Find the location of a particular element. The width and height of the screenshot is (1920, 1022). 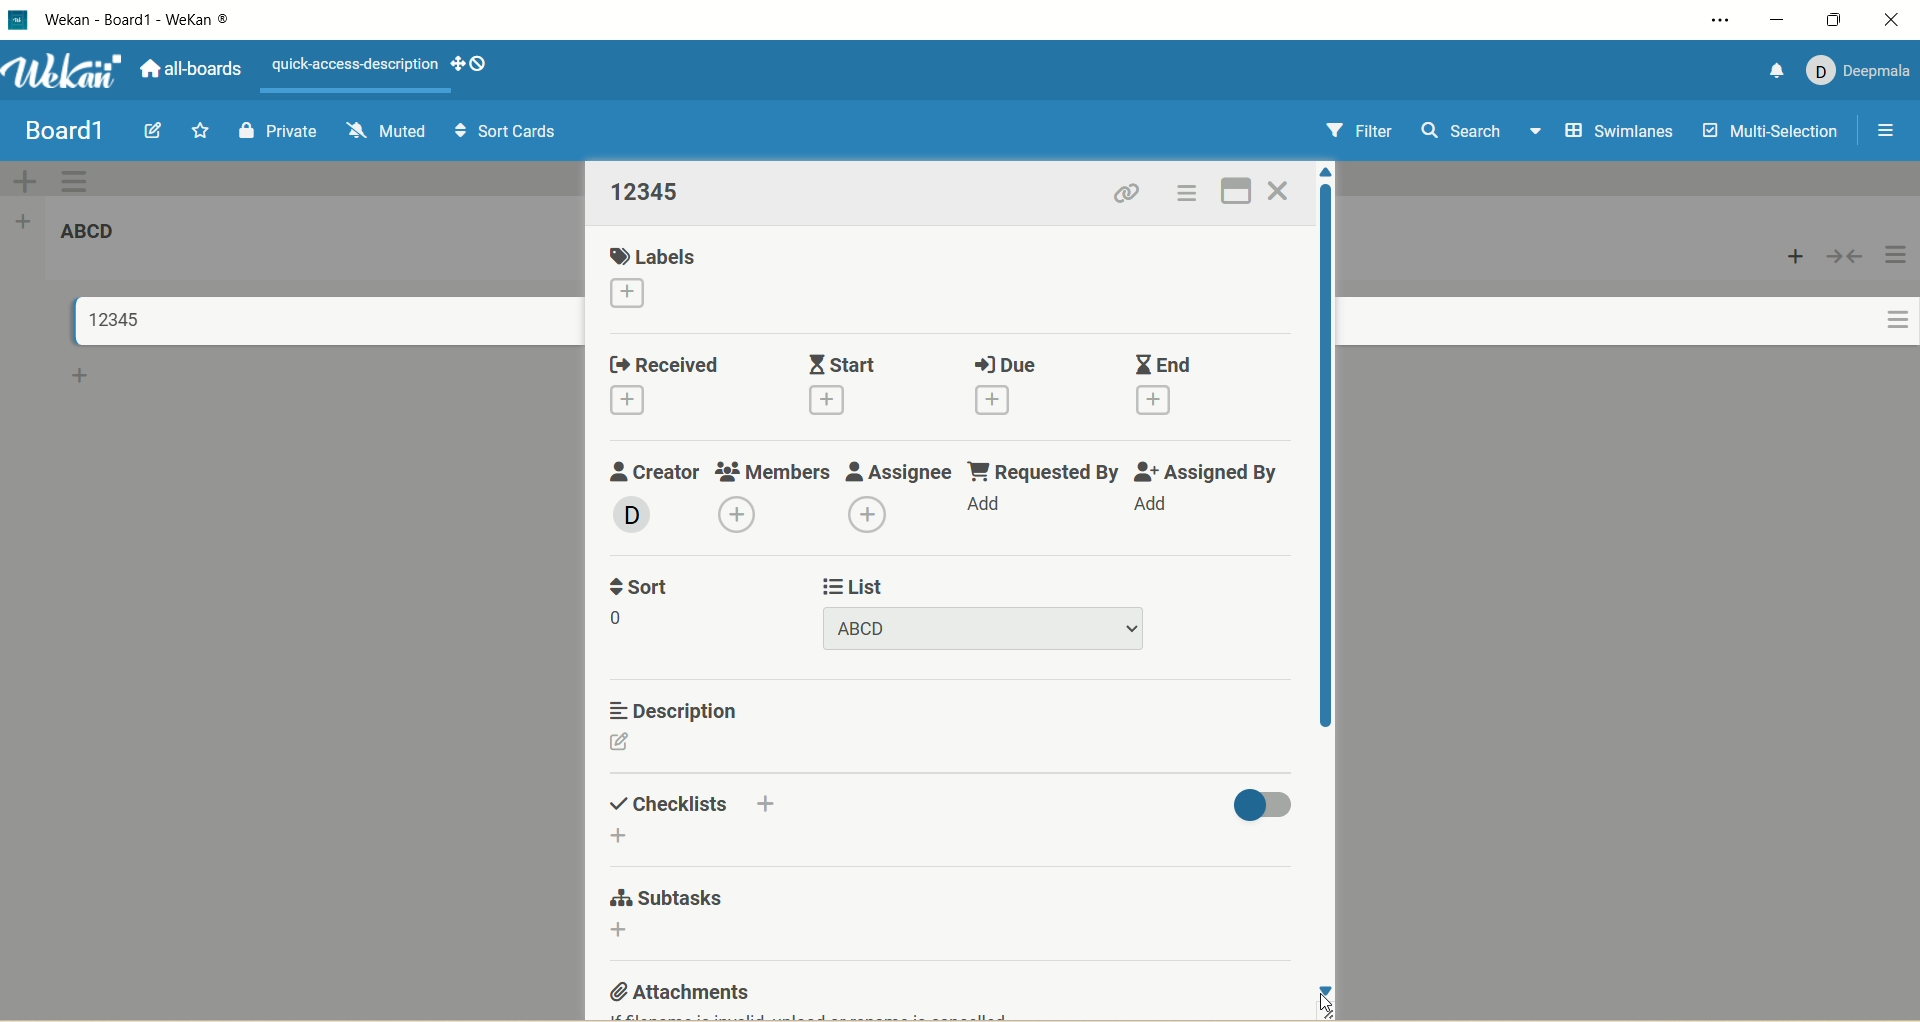

search is located at coordinates (1481, 133).